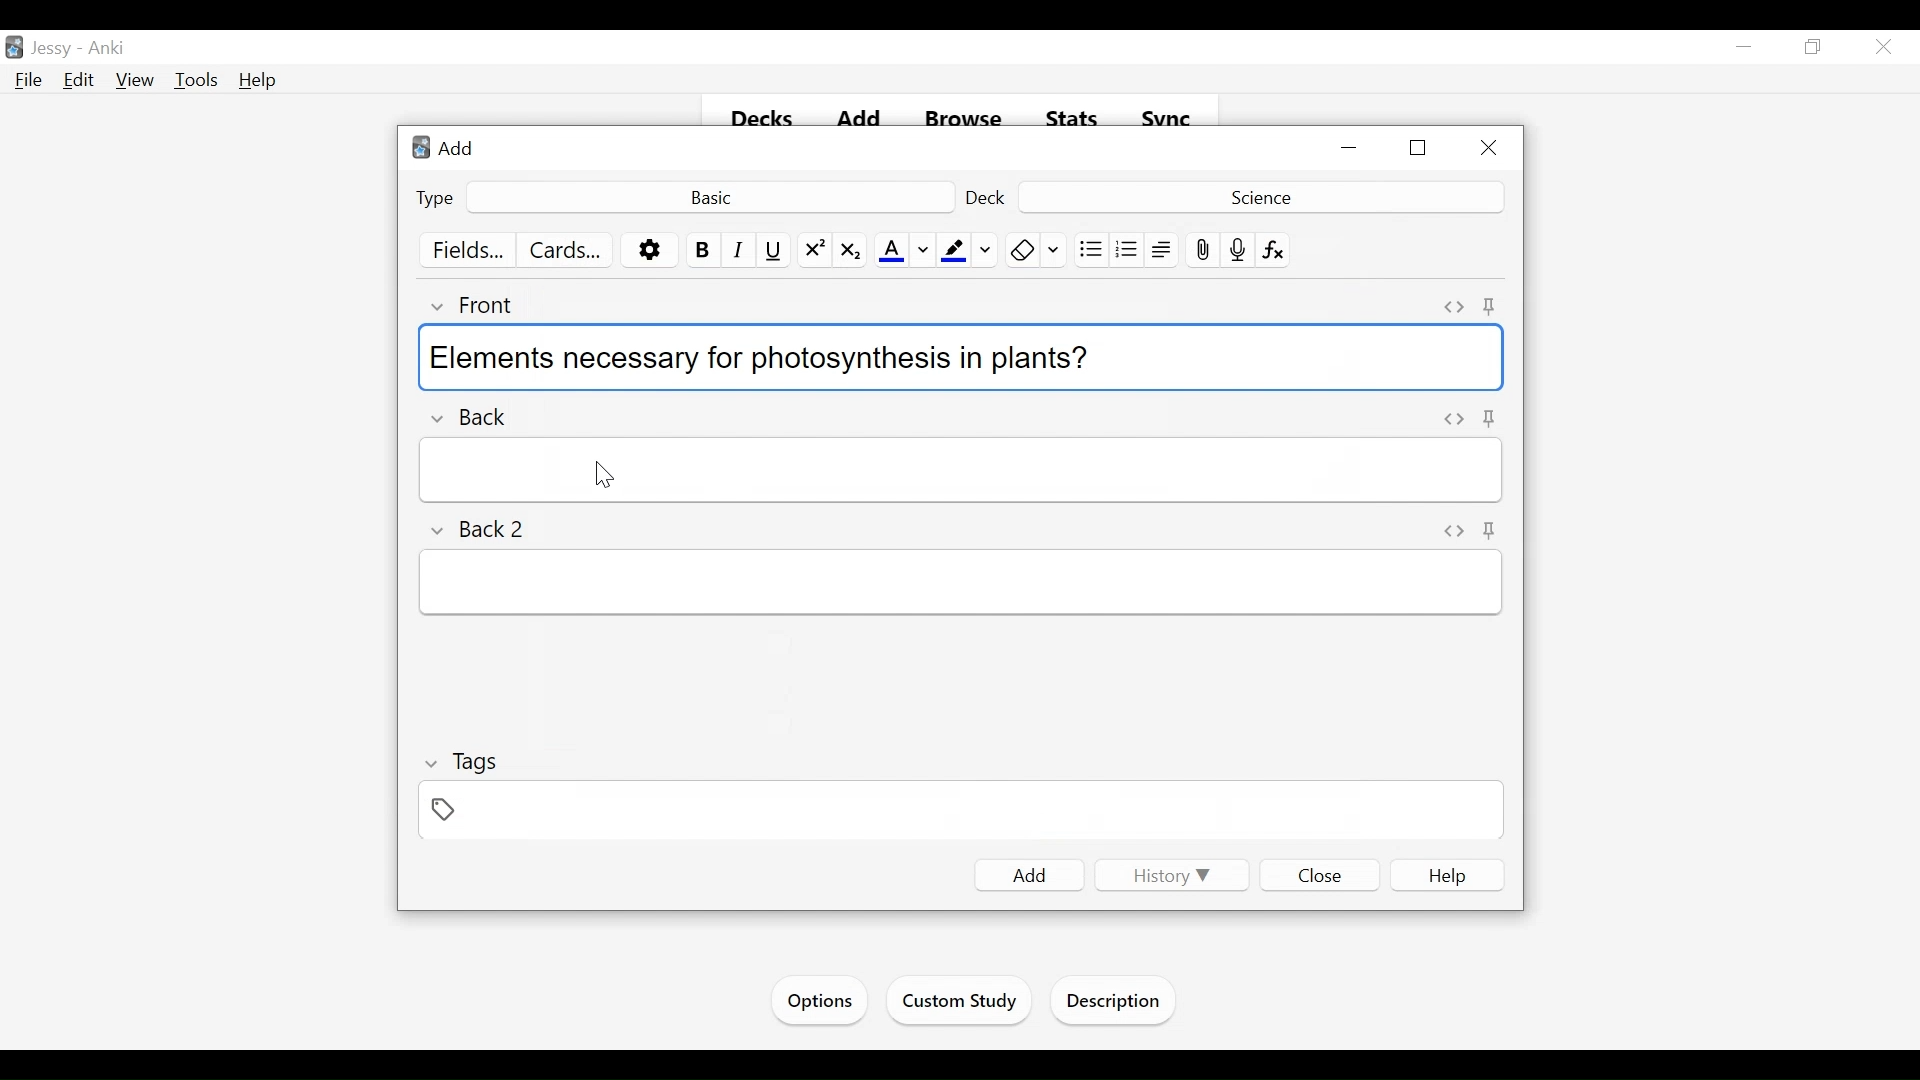 The height and width of the screenshot is (1080, 1920). I want to click on Toggle HTML Editor, so click(1454, 307).